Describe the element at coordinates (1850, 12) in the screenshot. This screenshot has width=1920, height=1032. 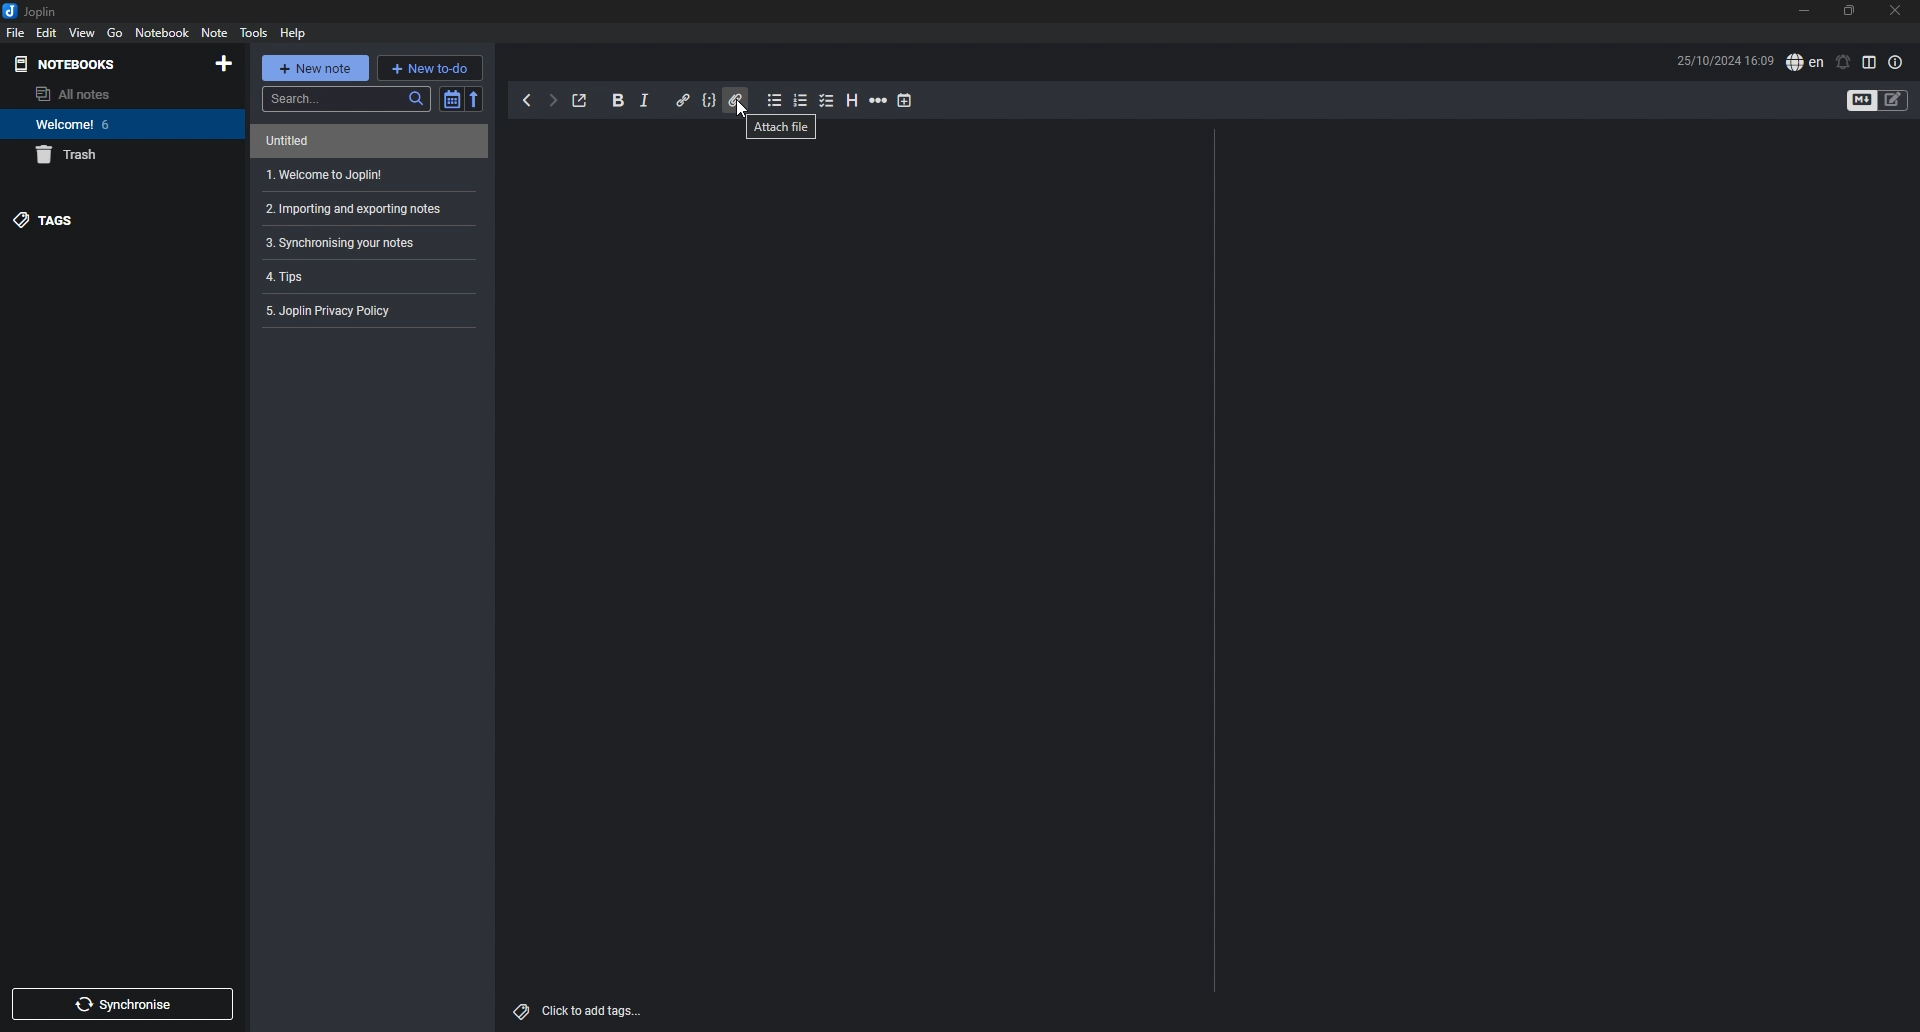
I see `resize` at that location.